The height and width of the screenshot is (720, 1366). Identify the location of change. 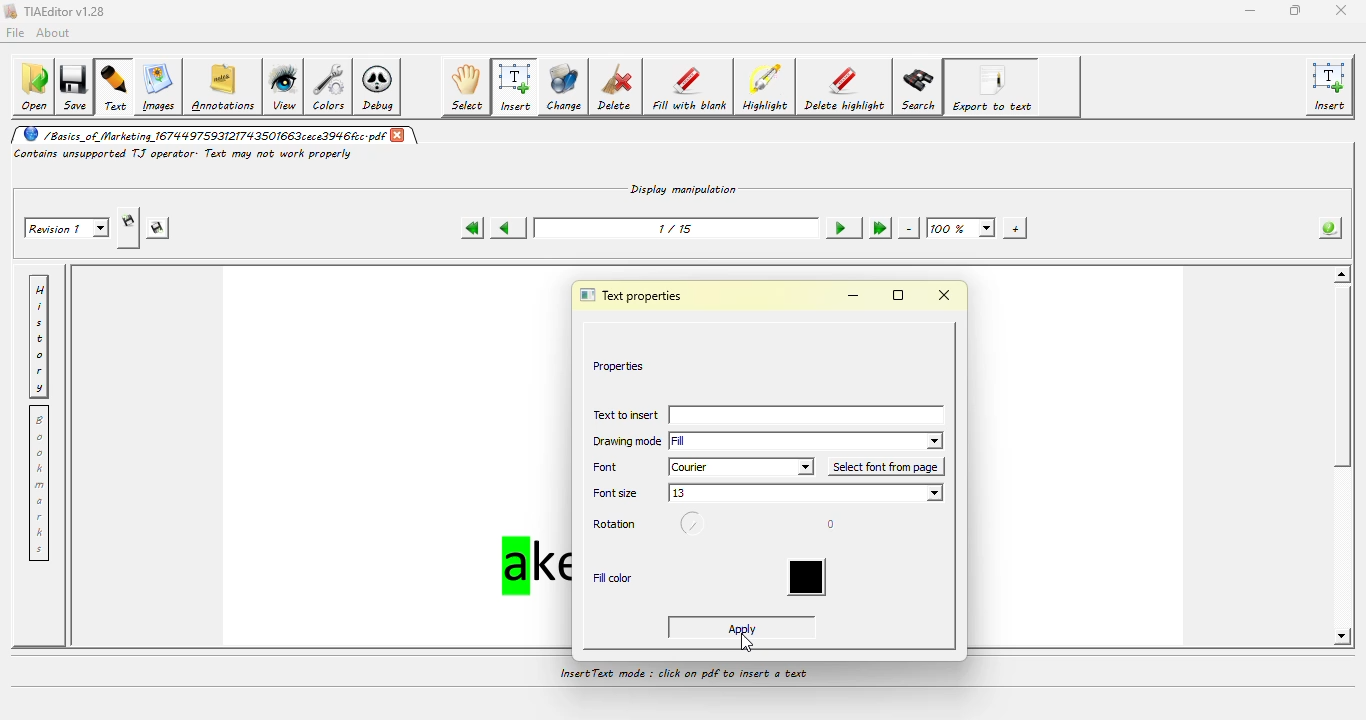
(564, 88).